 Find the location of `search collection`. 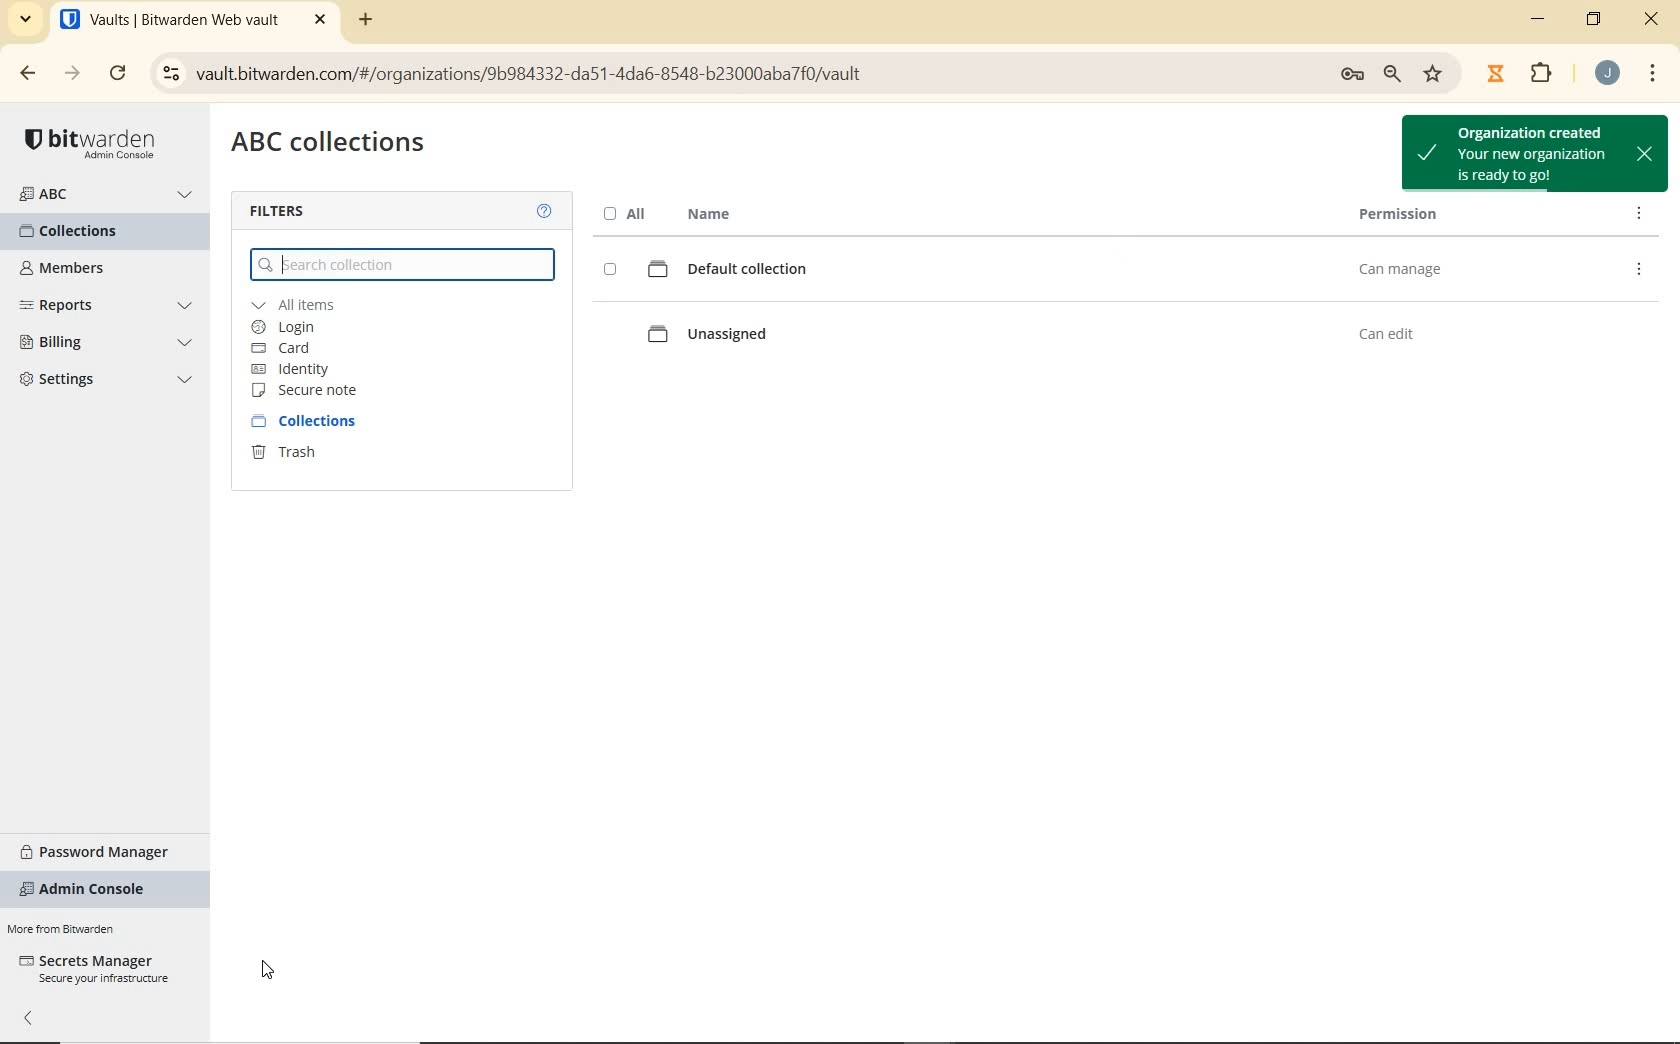

search collection is located at coordinates (404, 264).